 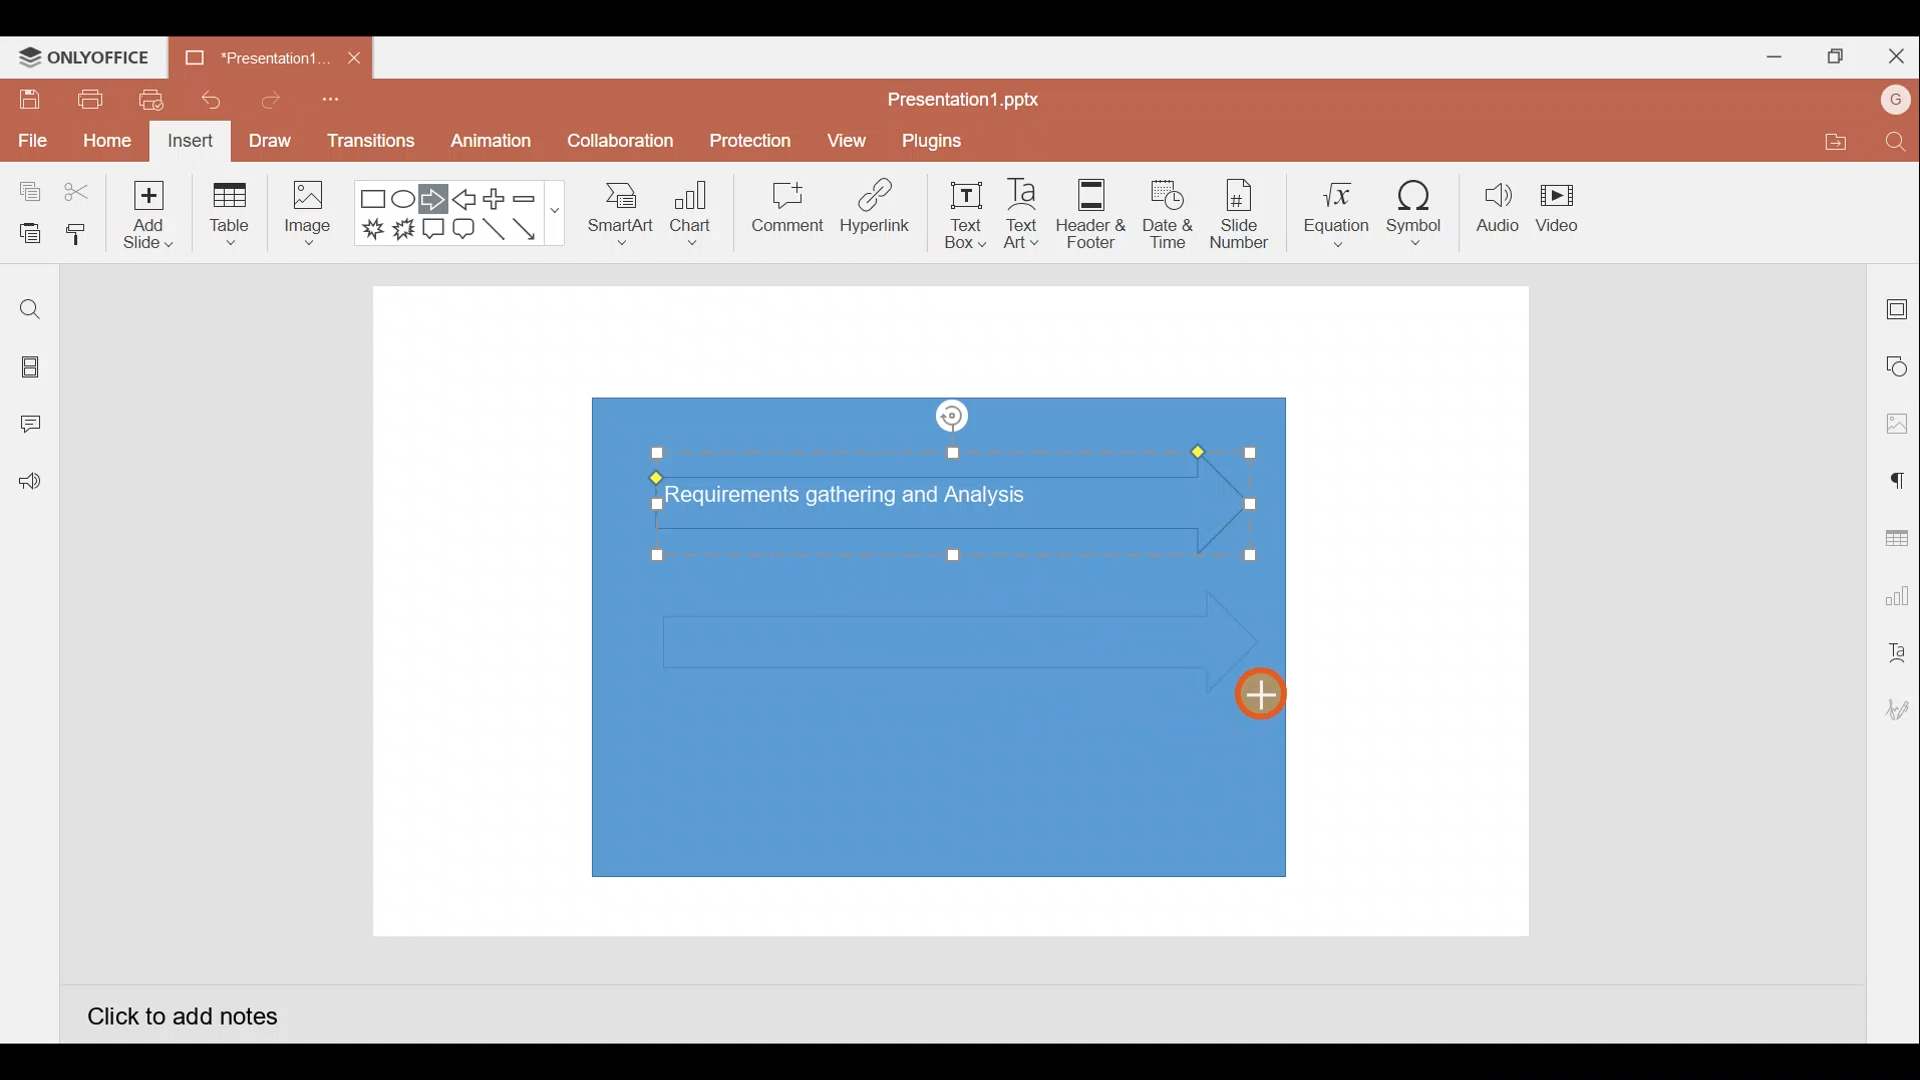 I want to click on Close, so click(x=1892, y=52).